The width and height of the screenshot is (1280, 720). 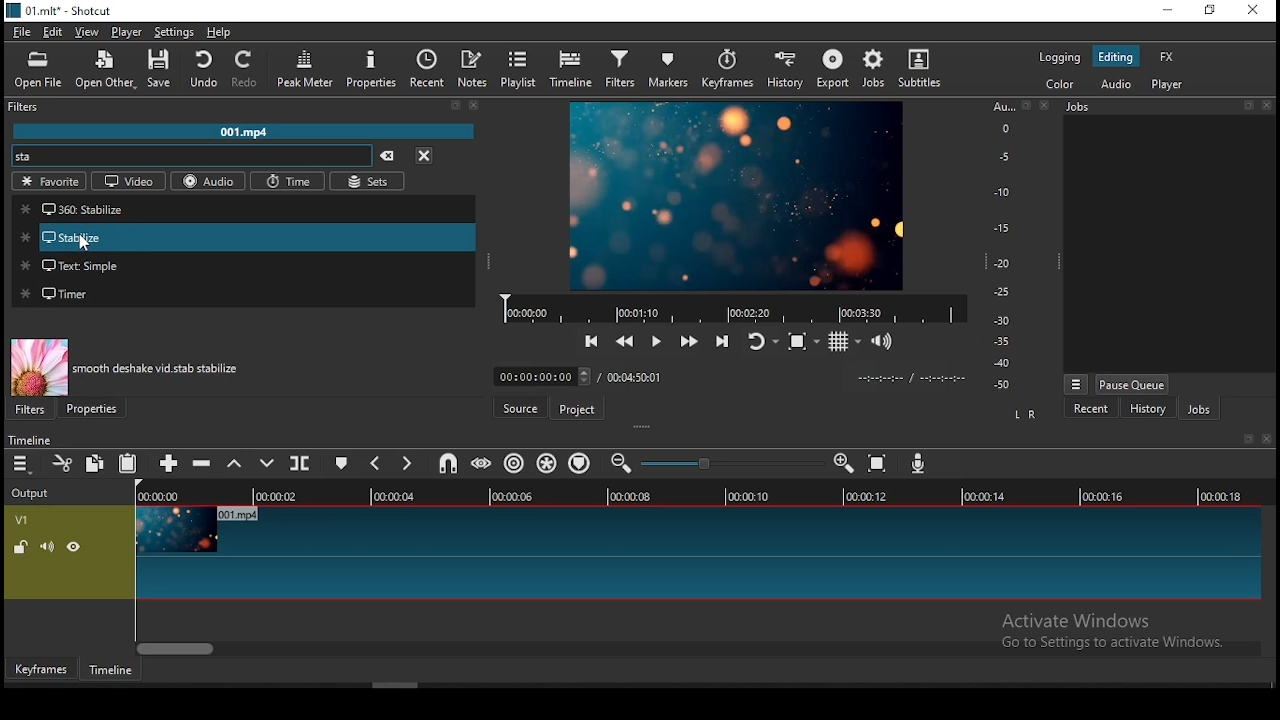 What do you see at coordinates (430, 70) in the screenshot?
I see `recent` at bounding box center [430, 70].